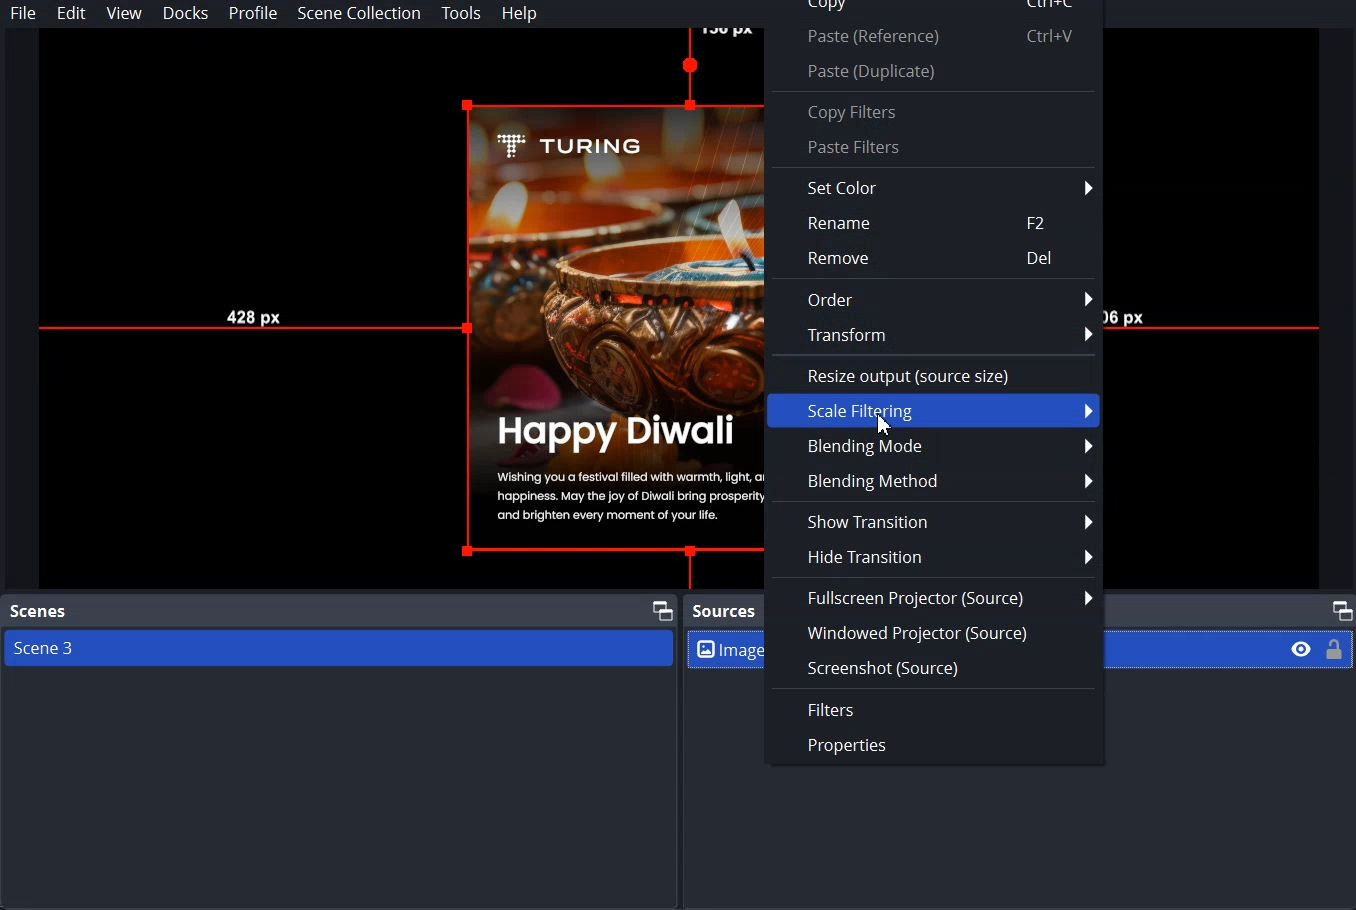  What do you see at coordinates (1341, 609) in the screenshot?
I see `Maximize` at bounding box center [1341, 609].